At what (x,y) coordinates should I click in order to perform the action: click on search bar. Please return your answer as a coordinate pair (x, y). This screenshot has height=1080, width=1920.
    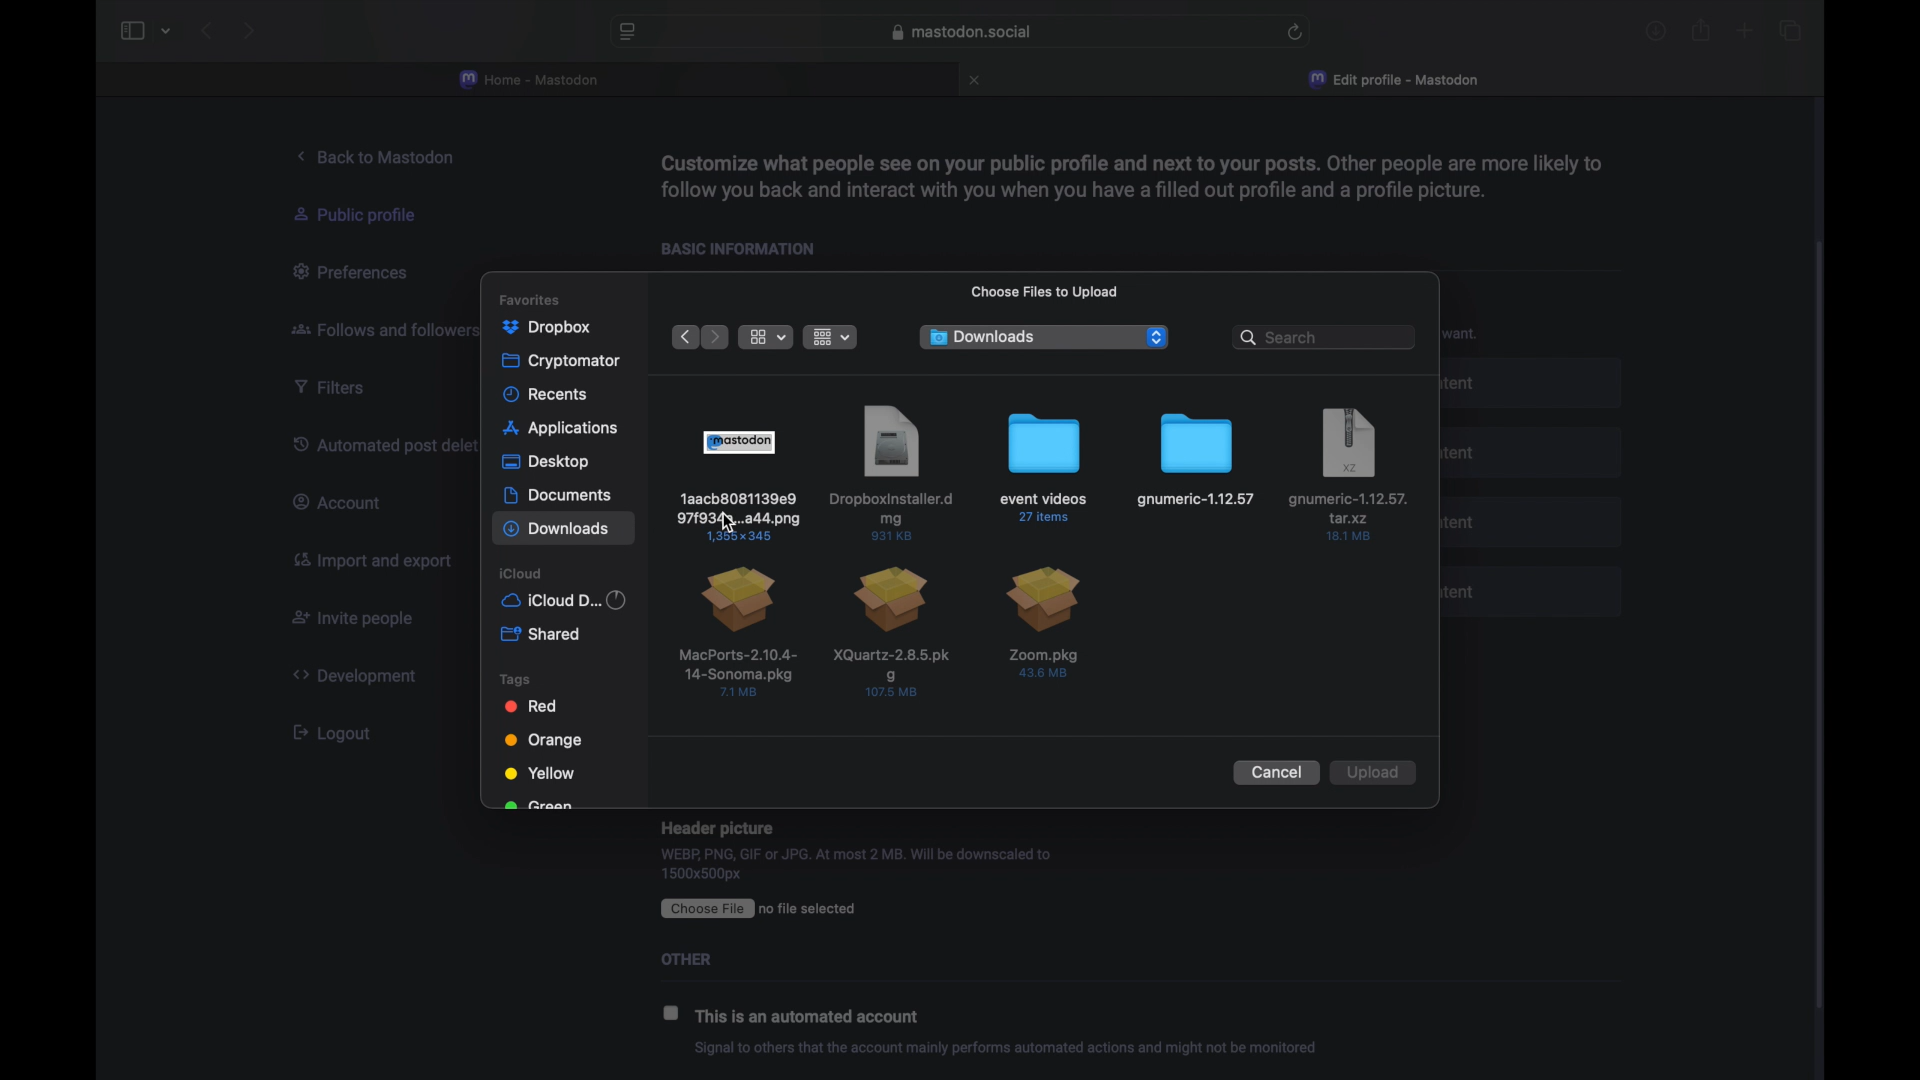
    Looking at the image, I should click on (1322, 336).